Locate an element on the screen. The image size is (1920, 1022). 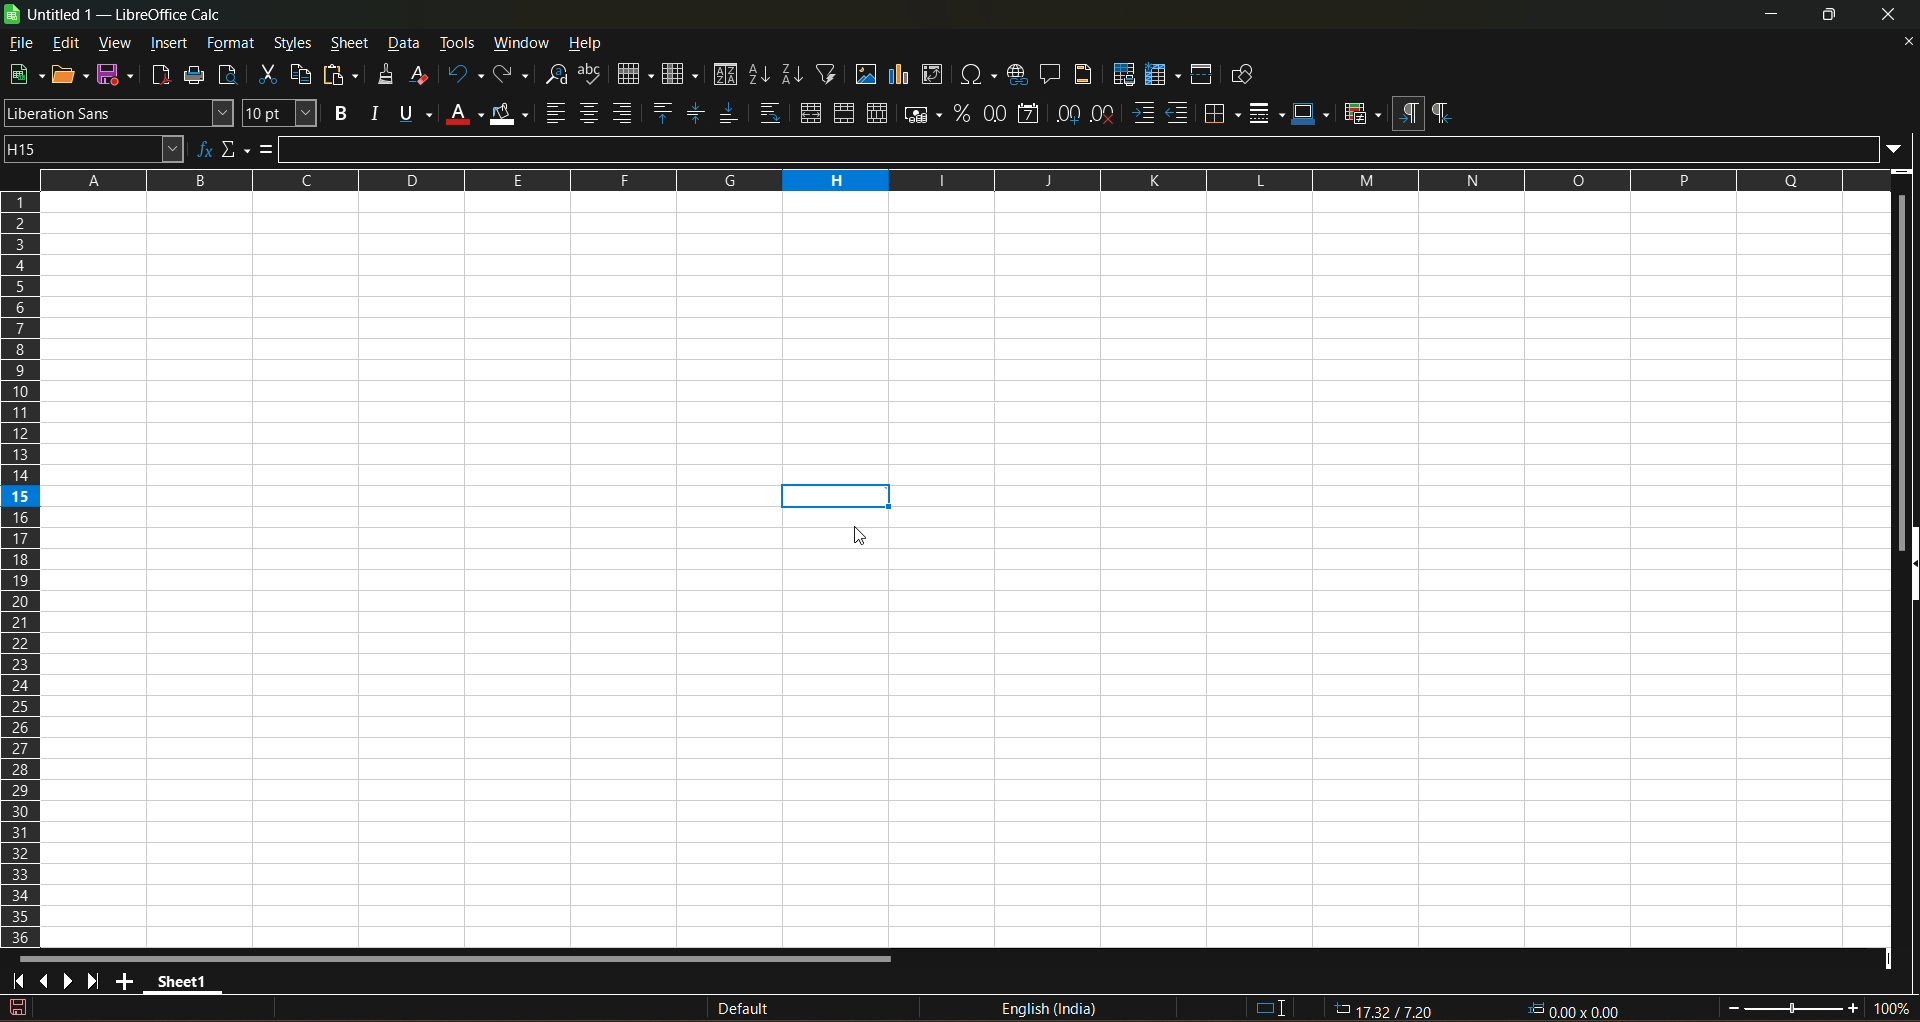
formula is located at coordinates (1516, 1007).